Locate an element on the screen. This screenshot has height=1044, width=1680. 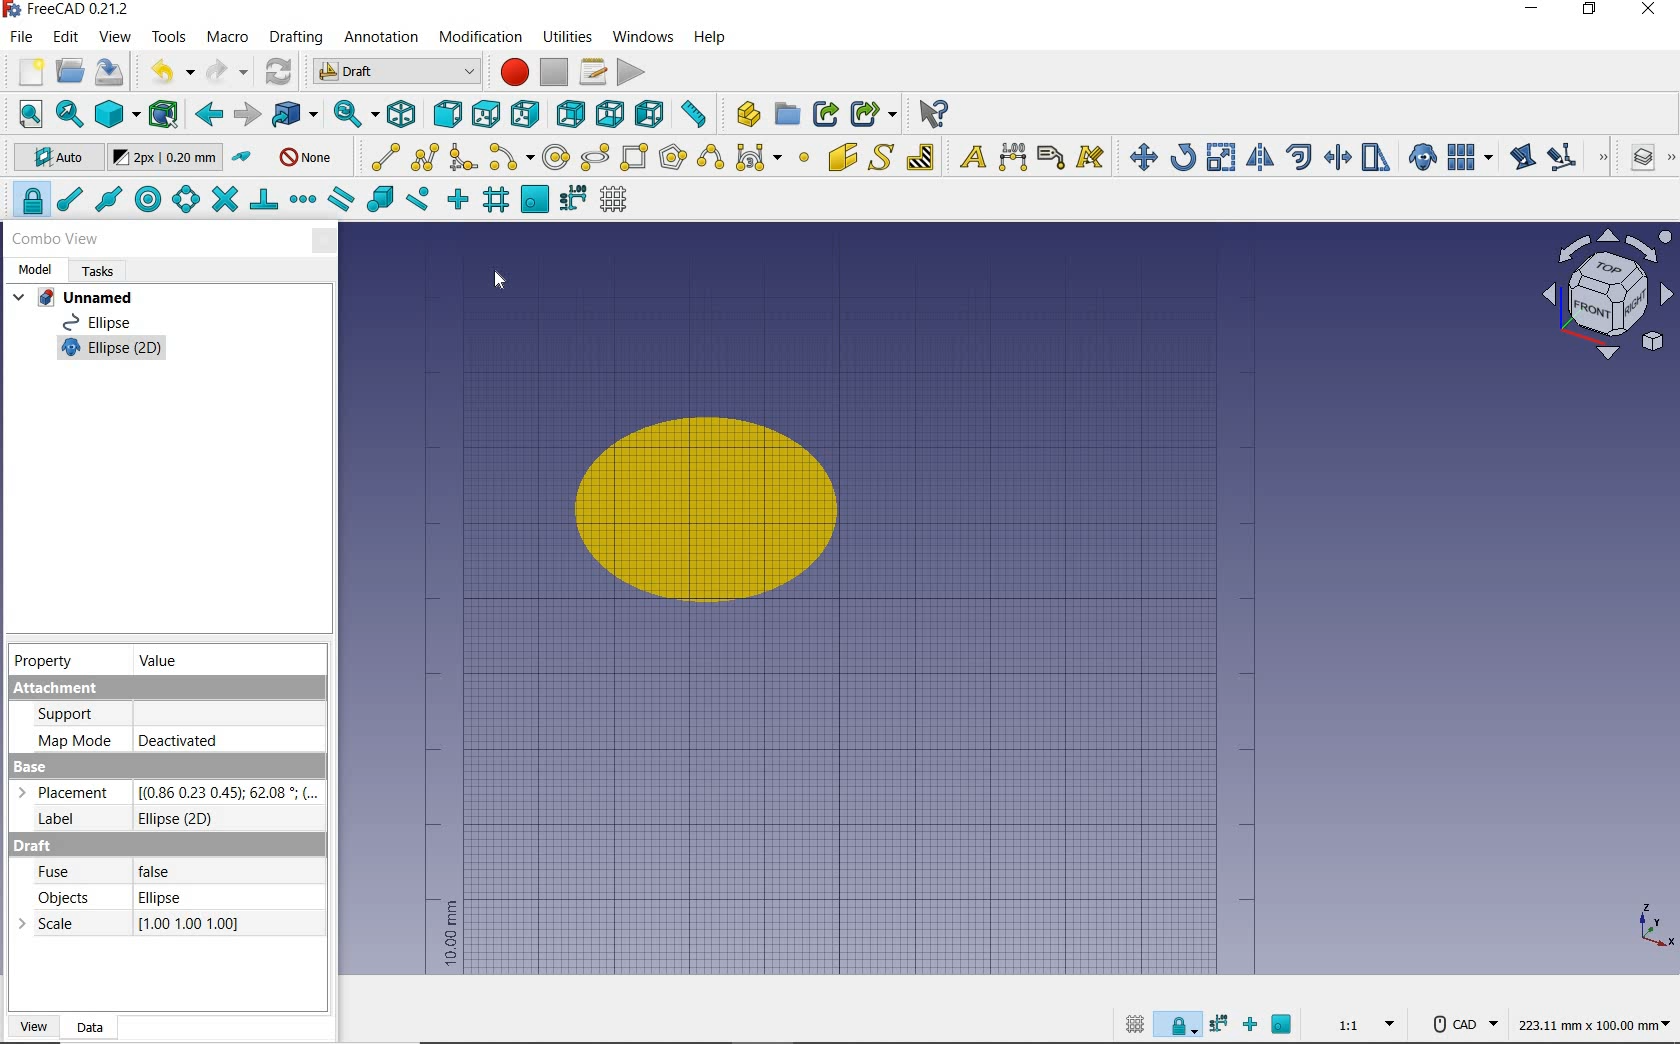
polyline is located at coordinates (426, 159).